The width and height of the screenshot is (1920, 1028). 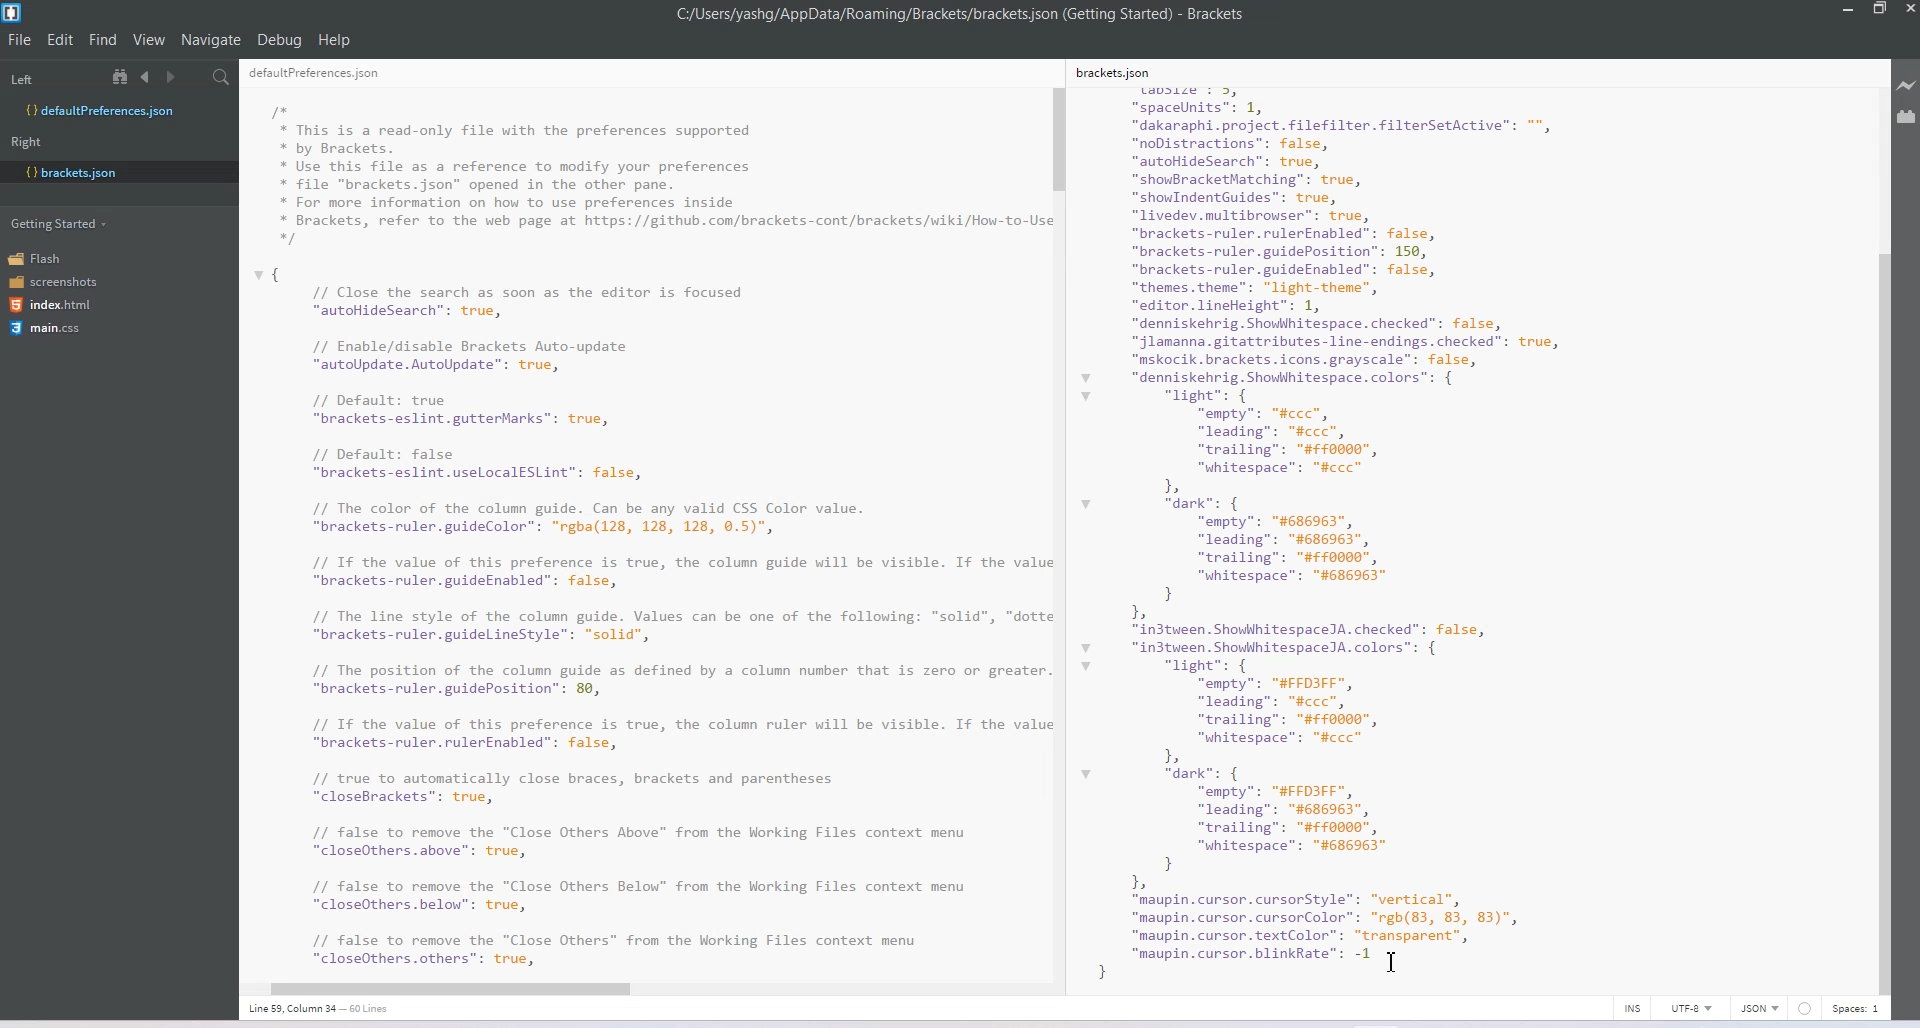 What do you see at coordinates (62, 39) in the screenshot?
I see `Edit` at bounding box center [62, 39].